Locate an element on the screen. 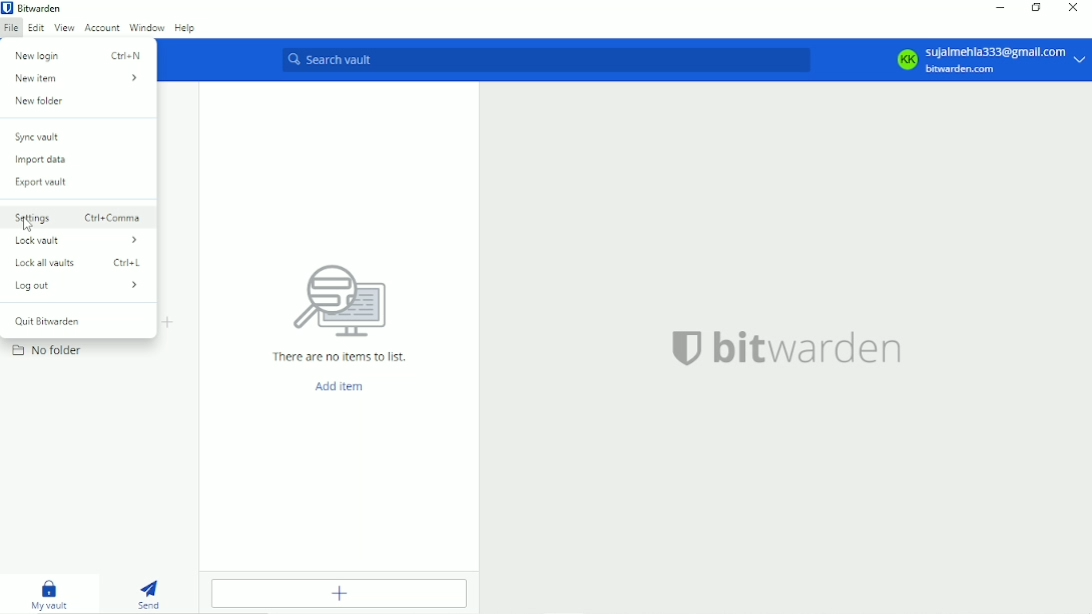 The width and height of the screenshot is (1092, 614). Edit is located at coordinates (34, 29).